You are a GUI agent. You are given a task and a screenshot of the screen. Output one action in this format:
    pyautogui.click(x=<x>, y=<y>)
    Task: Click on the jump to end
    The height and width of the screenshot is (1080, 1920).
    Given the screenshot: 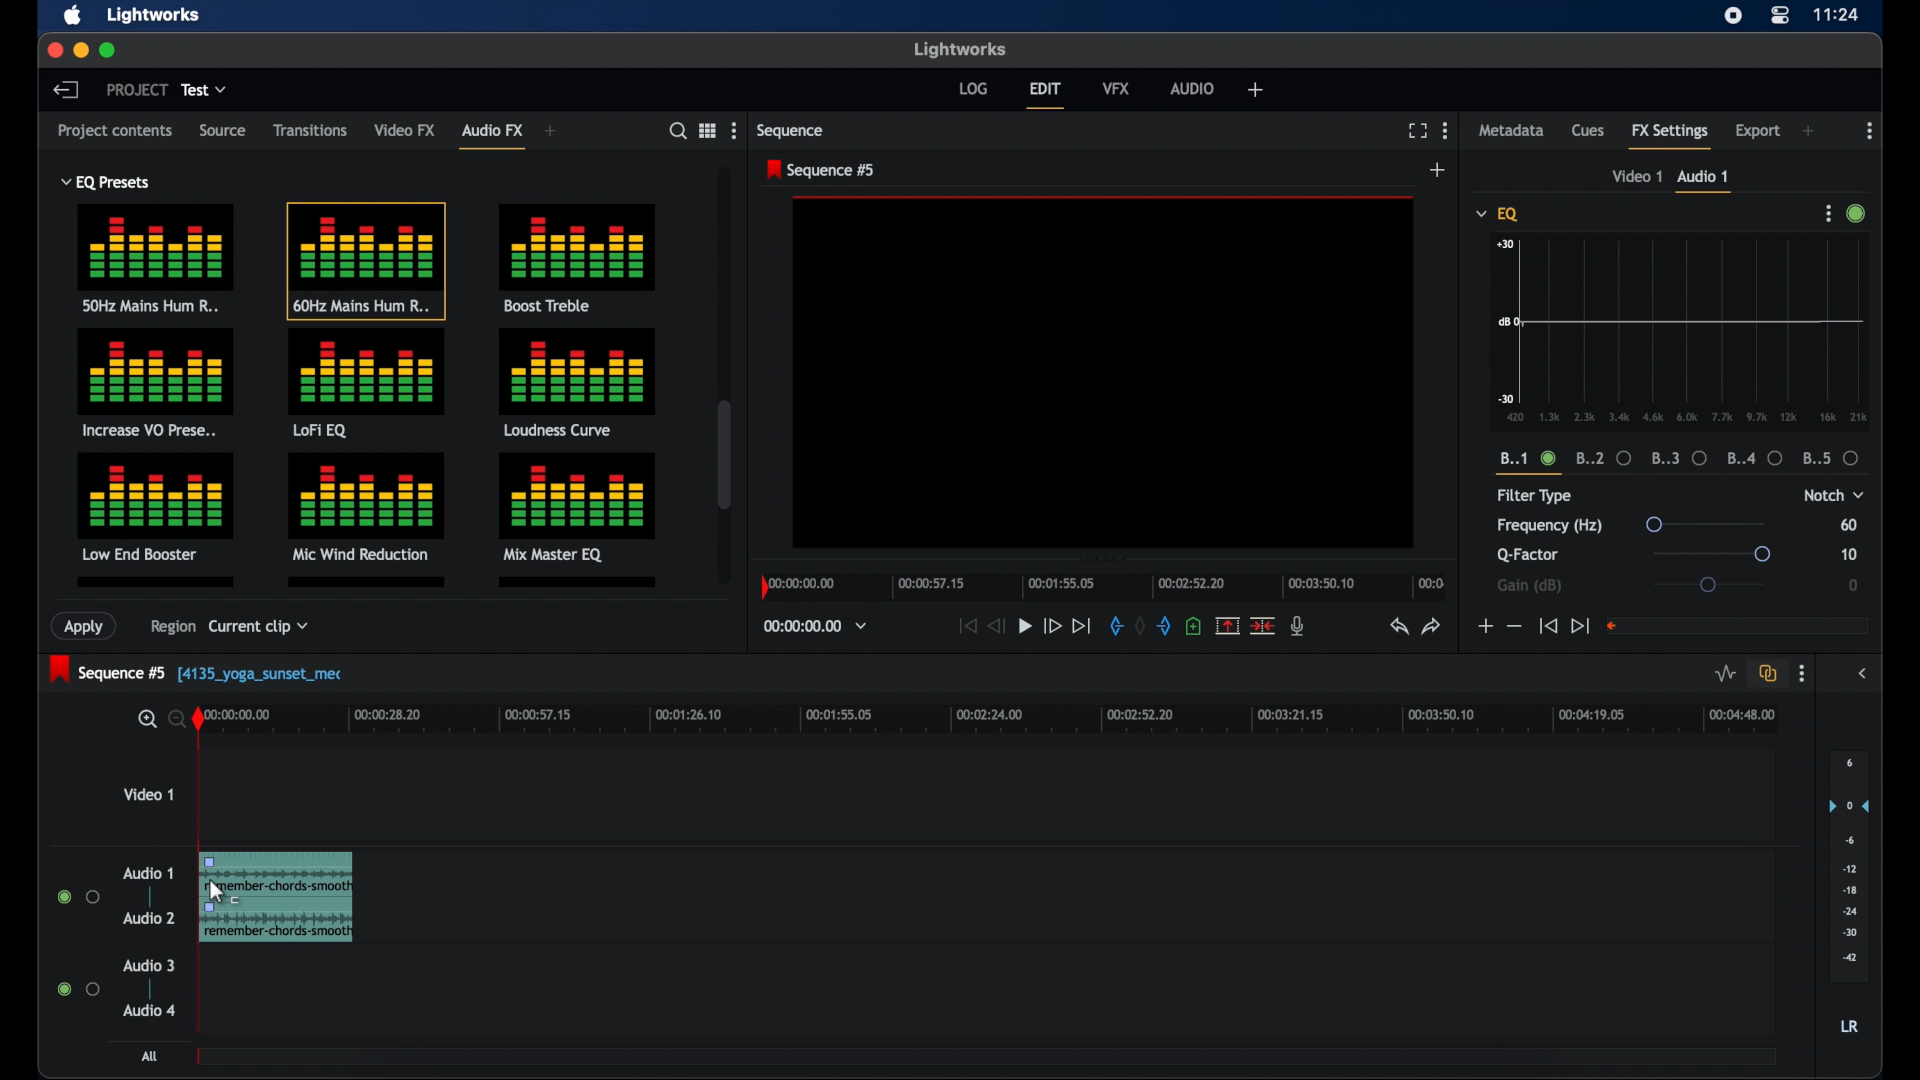 What is the action you would take?
    pyautogui.click(x=1582, y=625)
    